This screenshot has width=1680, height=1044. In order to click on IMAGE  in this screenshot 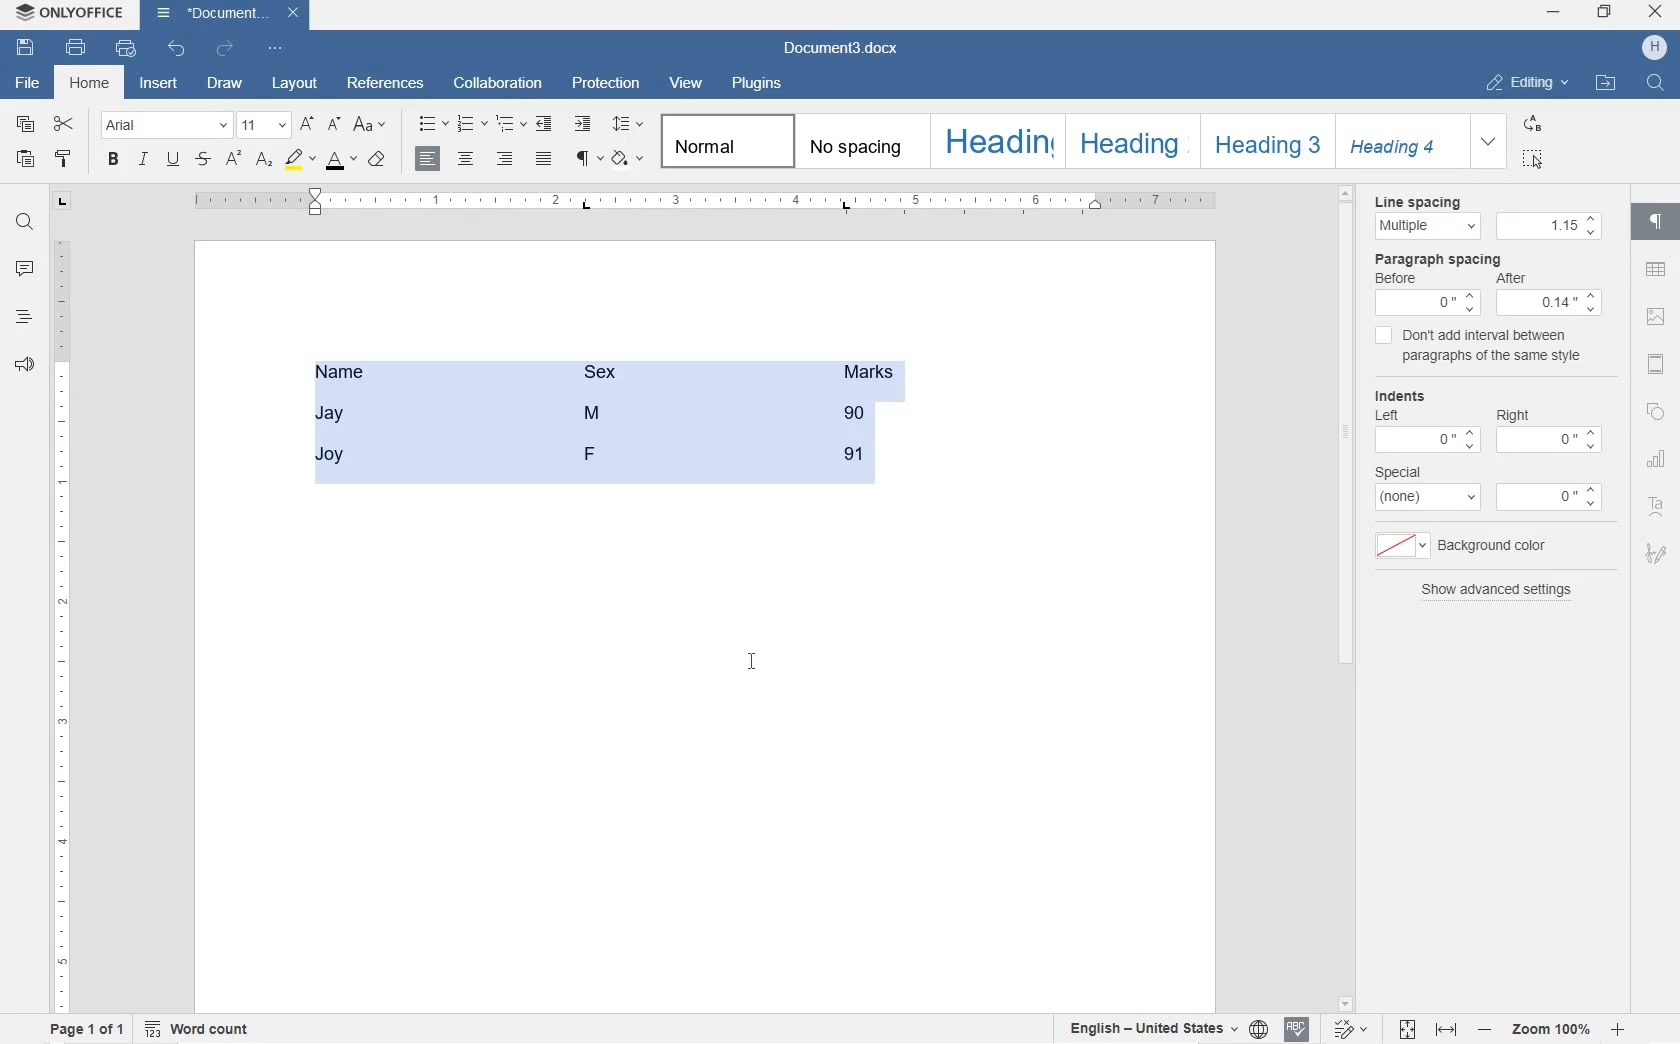, I will do `click(1654, 318)`.